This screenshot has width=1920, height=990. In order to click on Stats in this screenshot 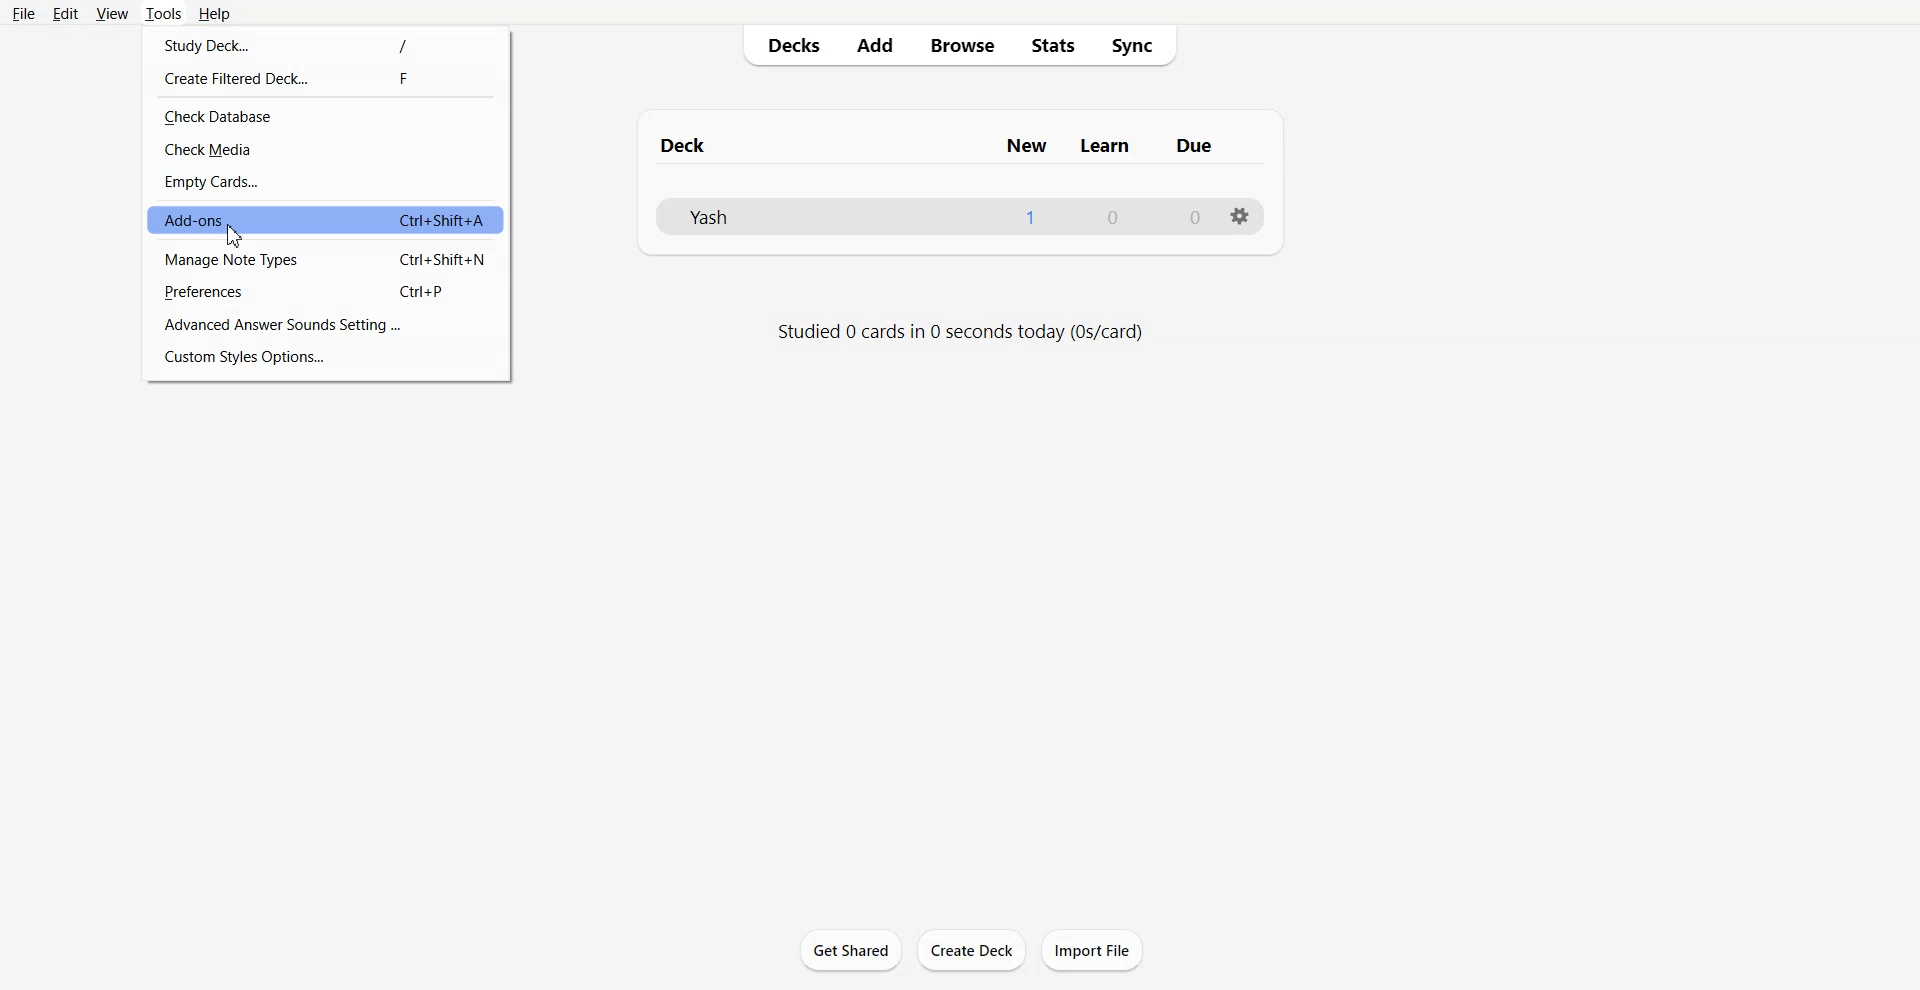, I will do `click(1058, 45)`.